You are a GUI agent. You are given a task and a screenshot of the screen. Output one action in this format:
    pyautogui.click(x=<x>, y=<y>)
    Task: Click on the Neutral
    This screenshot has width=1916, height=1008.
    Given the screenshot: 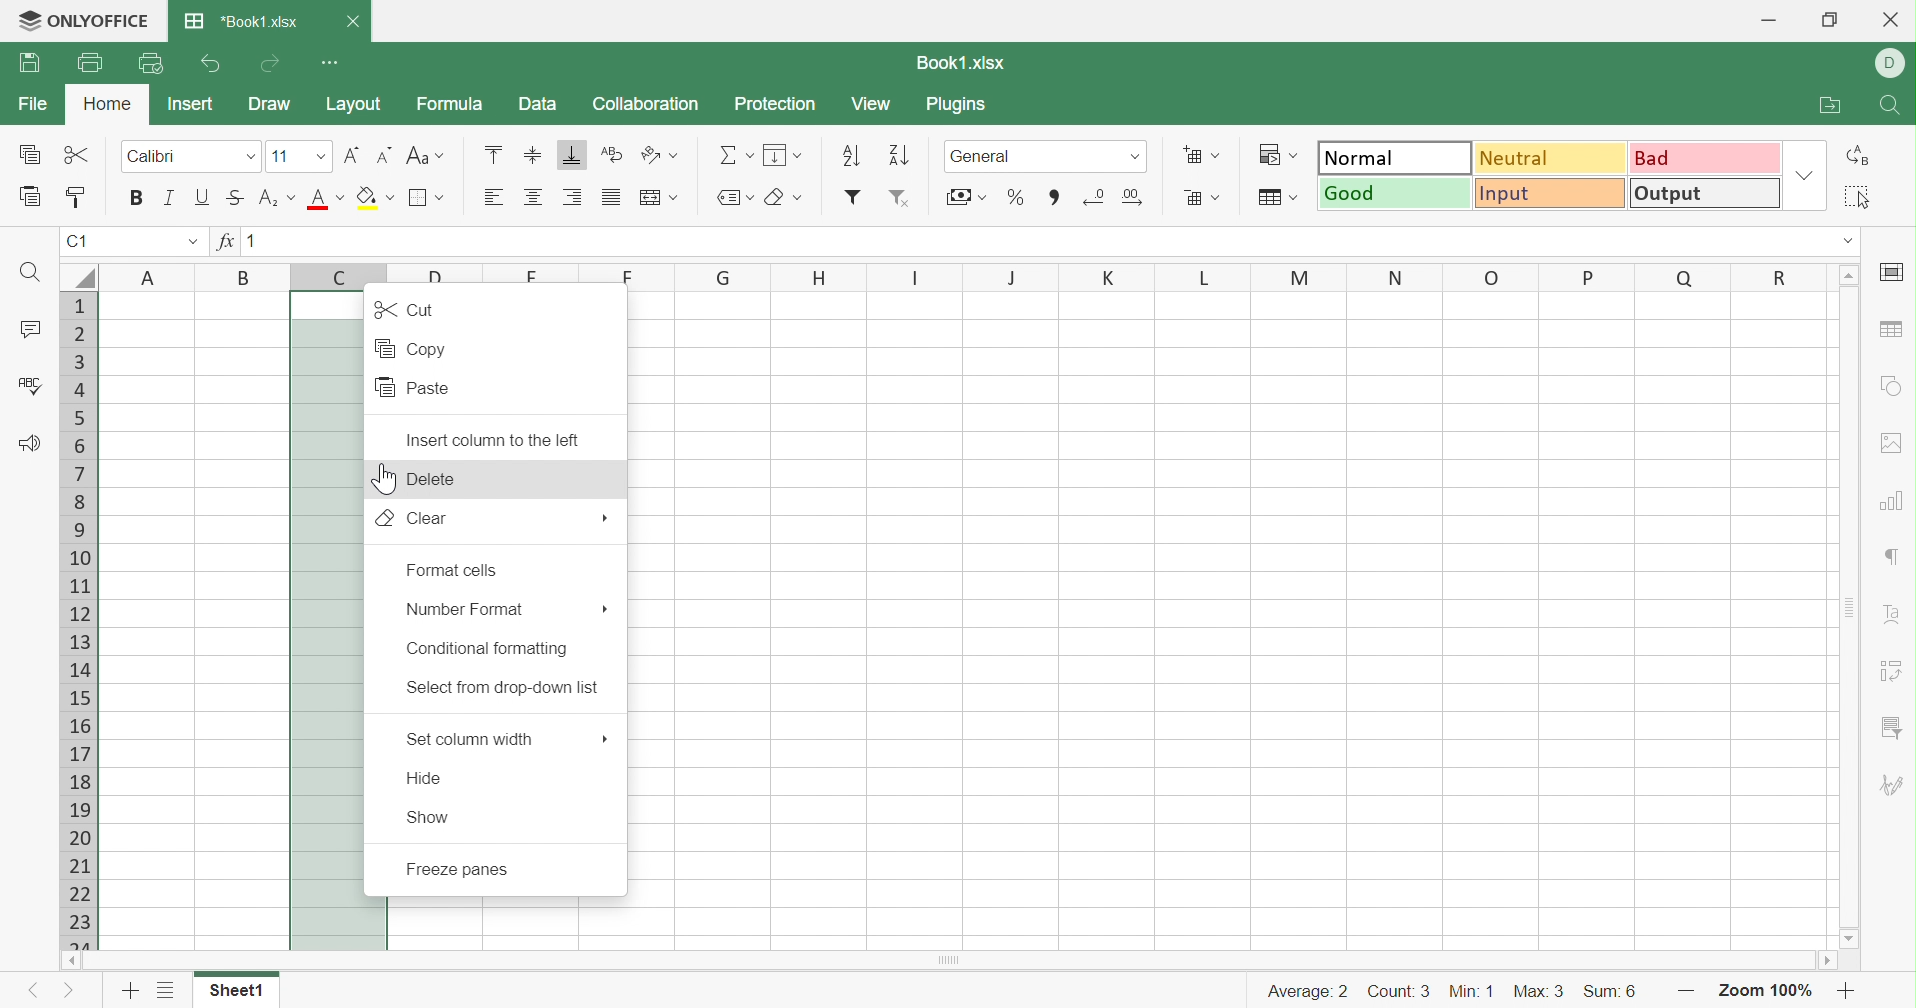 What is the action you would take?
    pyautogui.click(x=1552, y=160)
    